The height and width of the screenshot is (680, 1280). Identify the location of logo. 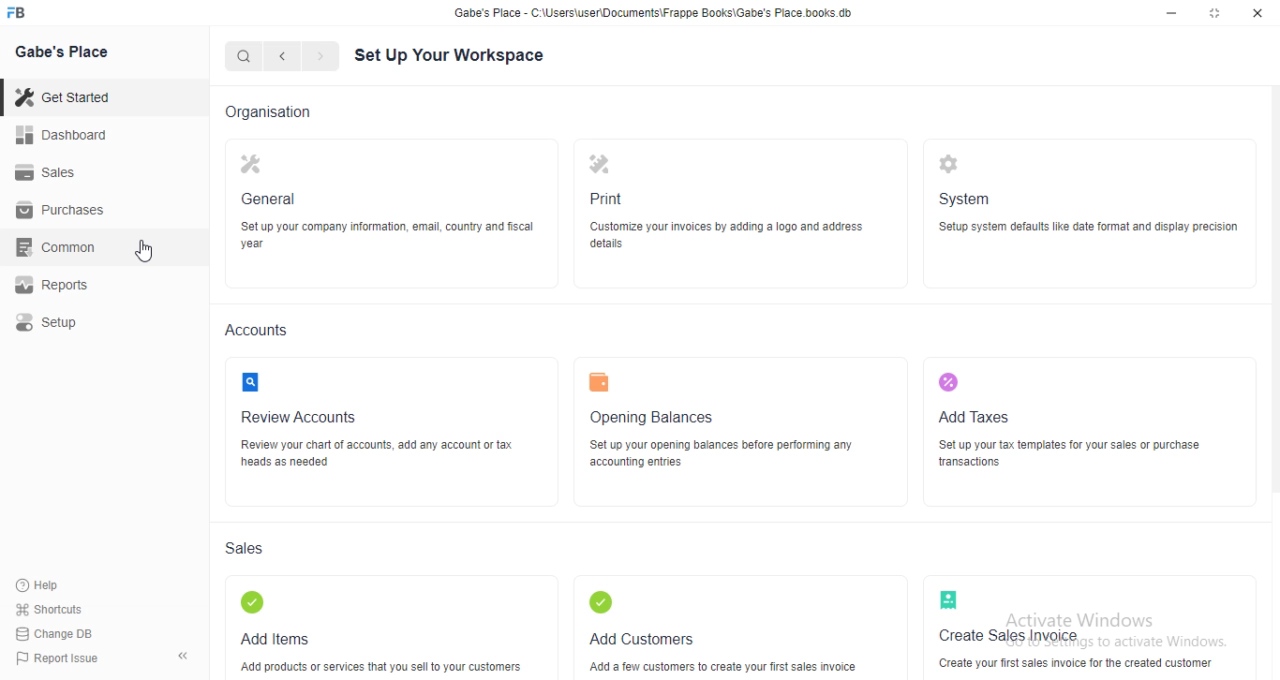
(601, 167).